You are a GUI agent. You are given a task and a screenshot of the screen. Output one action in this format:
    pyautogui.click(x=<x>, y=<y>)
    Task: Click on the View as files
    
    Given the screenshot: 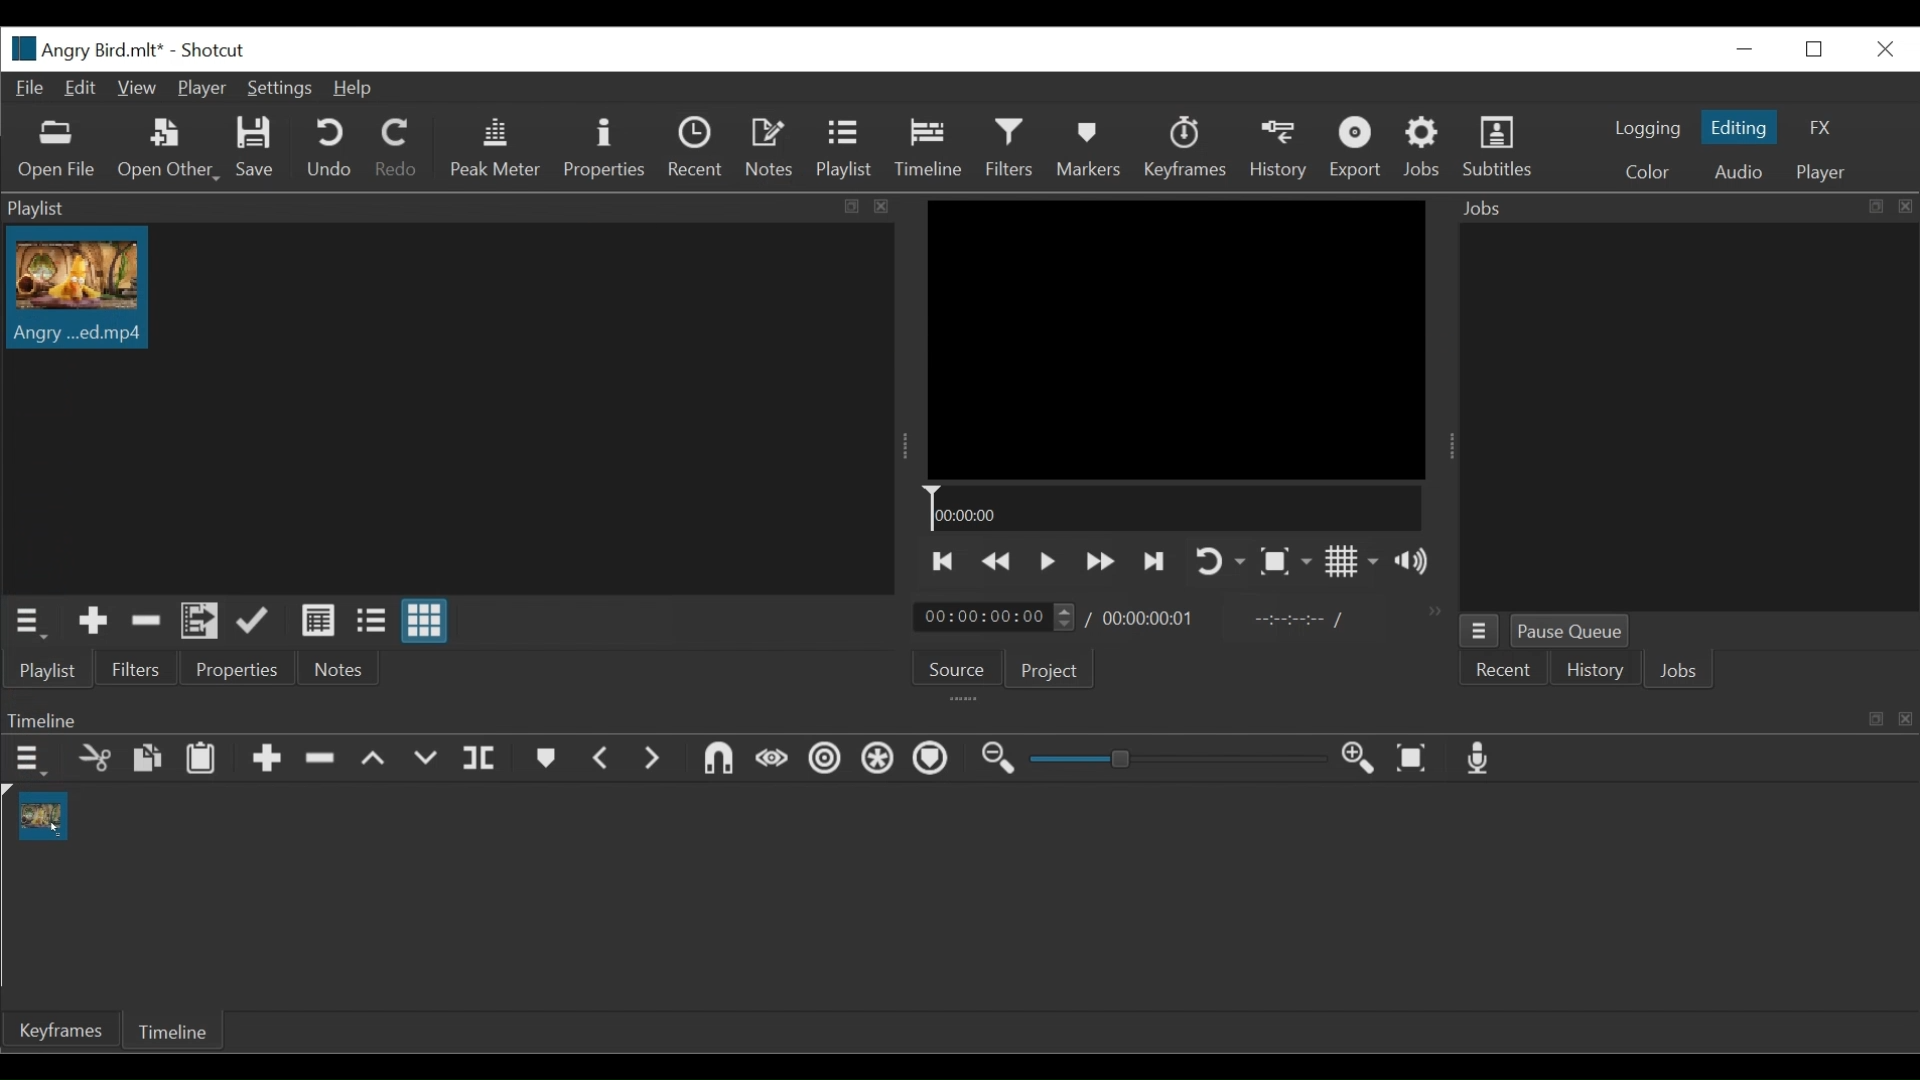 What is the action you would take?
    pyautogui.click(x=370, y=620)
    